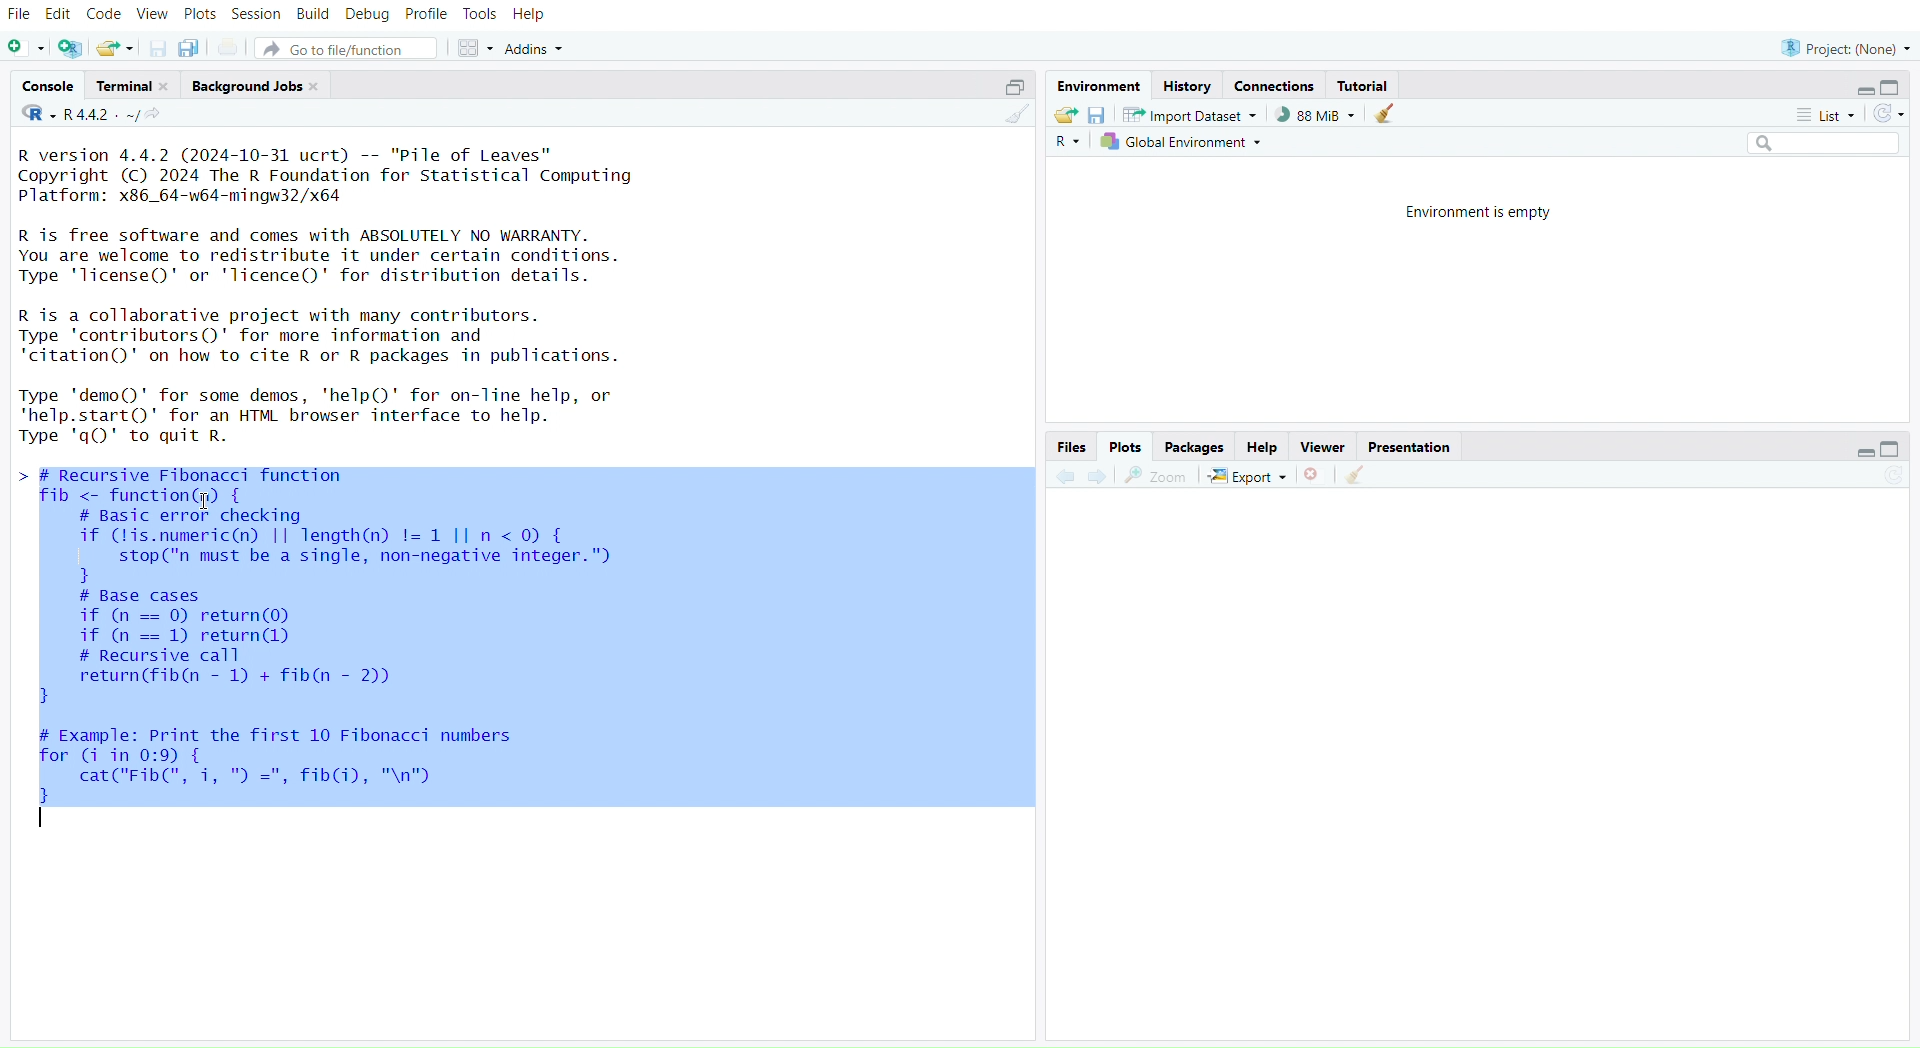 The image size is (1920, 1048). Describe the element at coordinates (530, 16) in the screenshot. I see `help` at that location.